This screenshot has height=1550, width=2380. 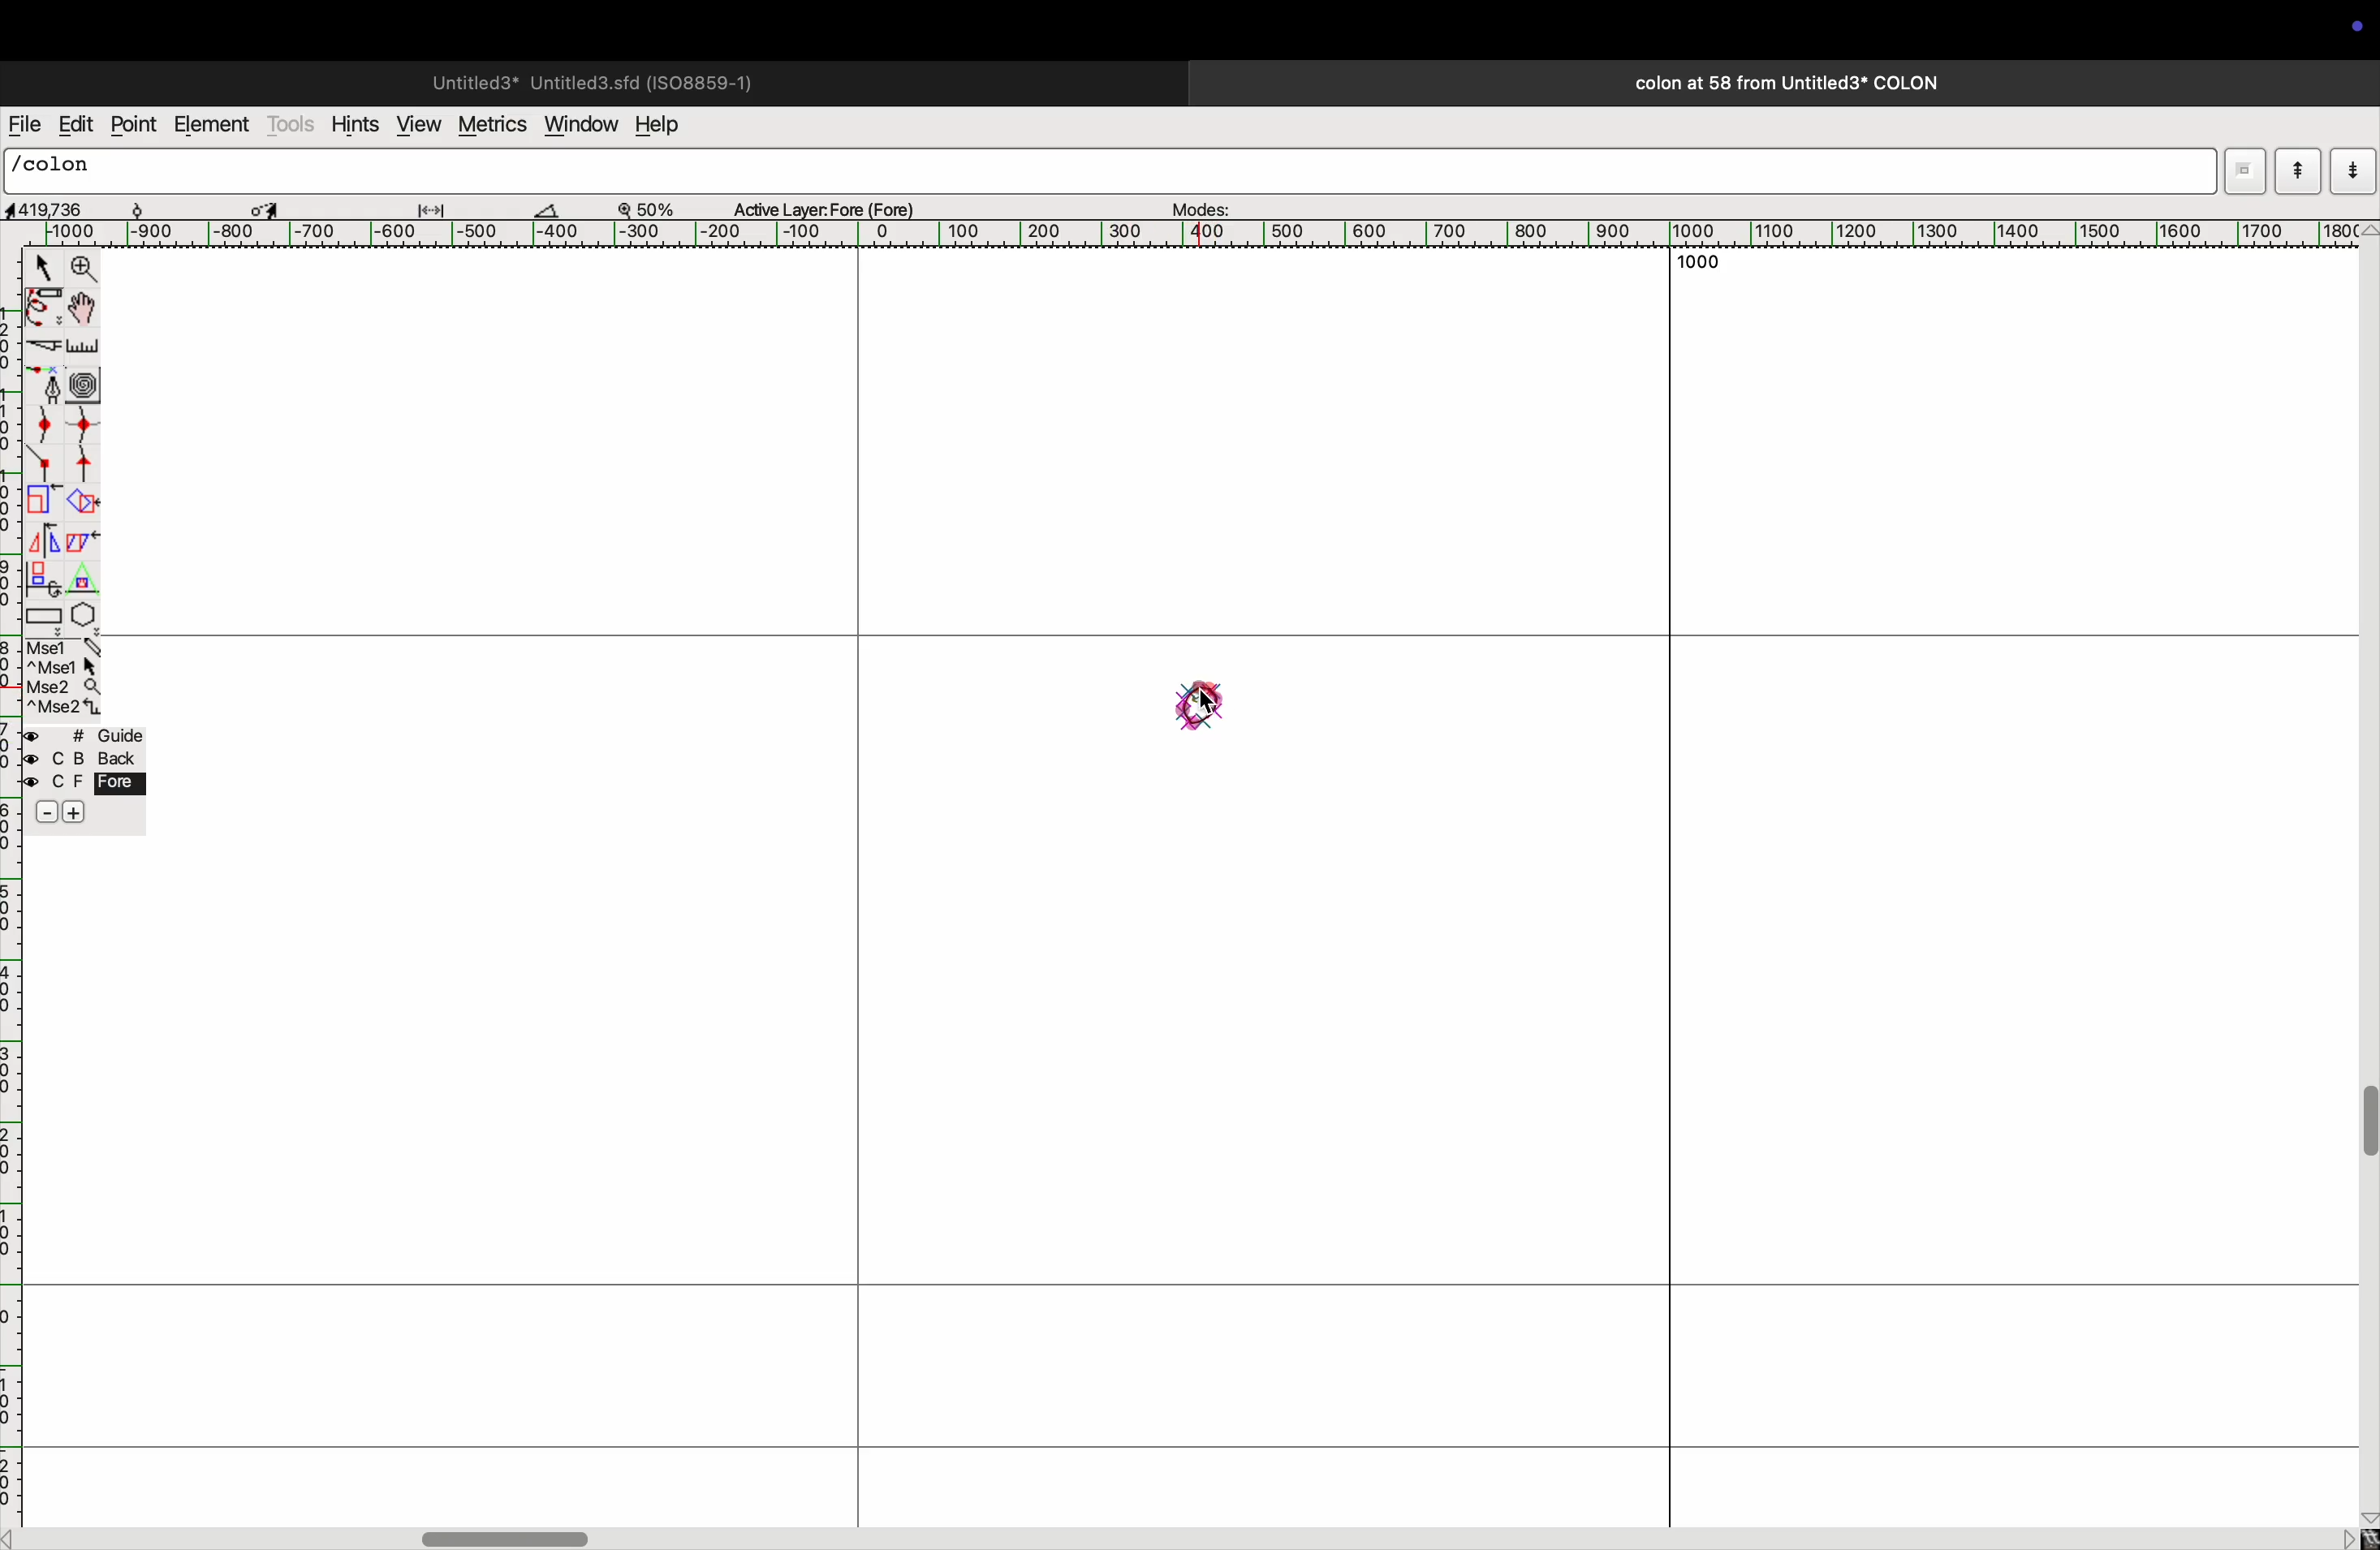 I want to click on pen, so click(x=44, y=311).